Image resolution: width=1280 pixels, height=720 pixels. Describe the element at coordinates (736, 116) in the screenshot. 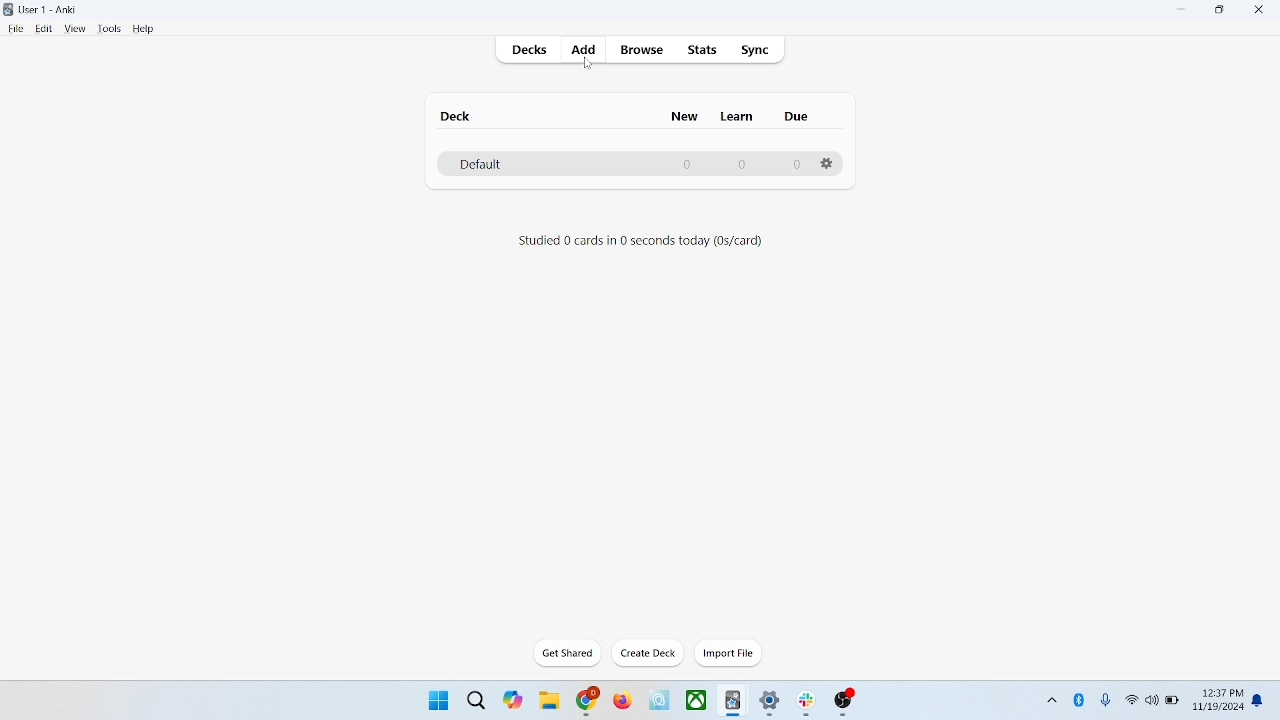

I see `learn` at that location.